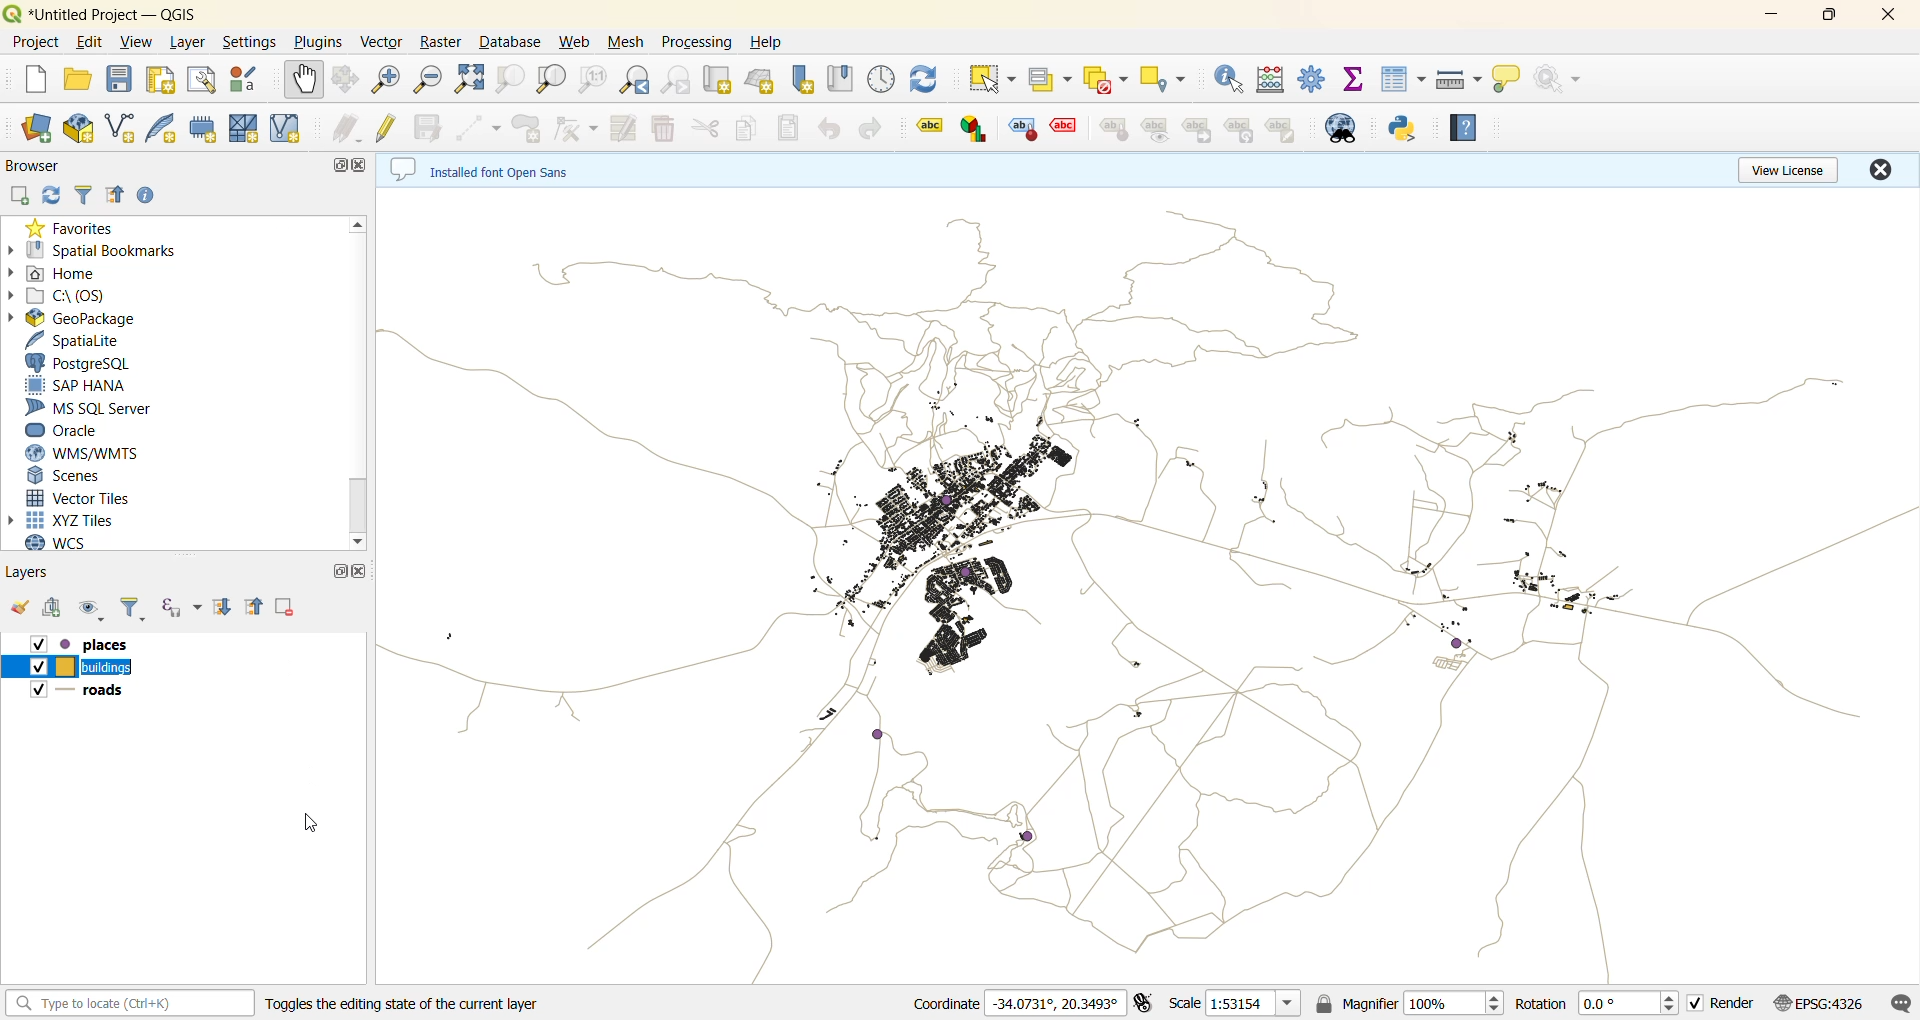  Describe the element at coordinates (1105, 77) in the screenshot. I see `deselect value` at that location.